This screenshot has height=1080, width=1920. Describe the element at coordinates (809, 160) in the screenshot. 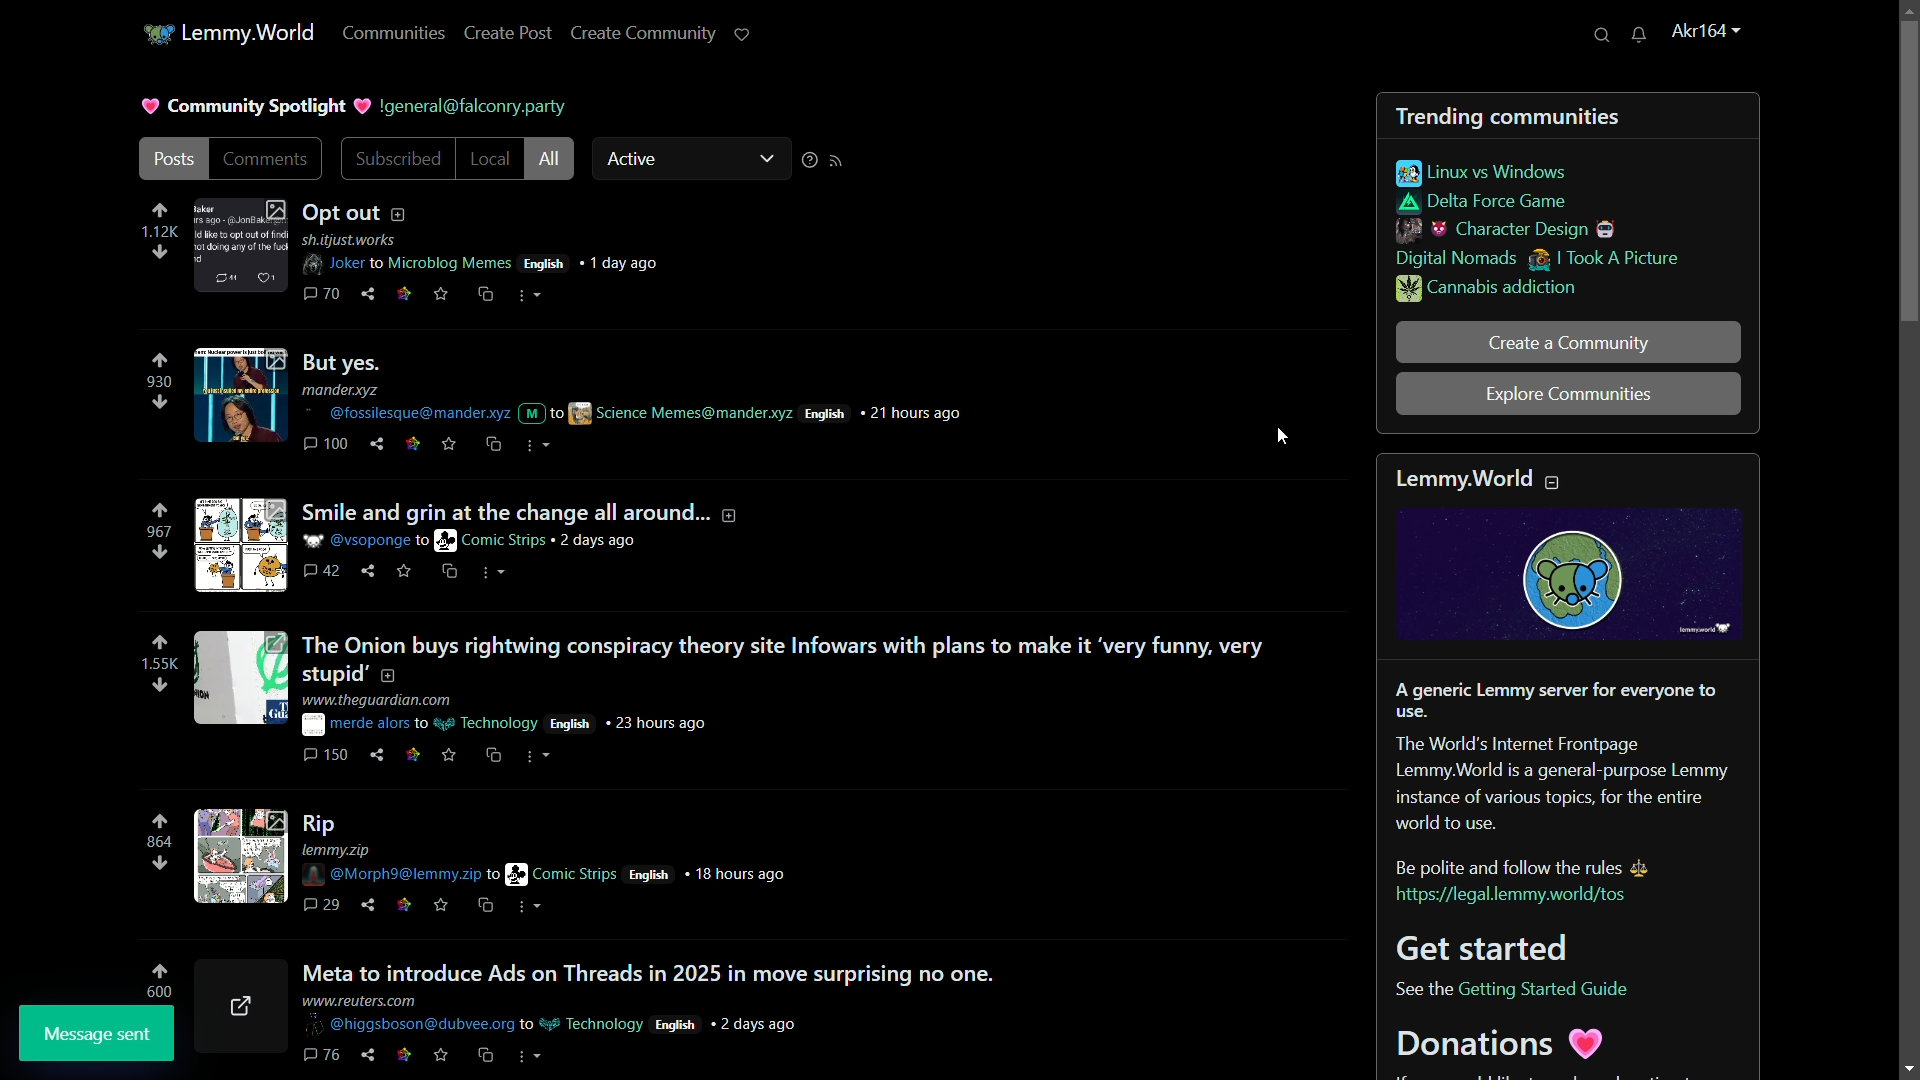

I see `sorting help` at that location.